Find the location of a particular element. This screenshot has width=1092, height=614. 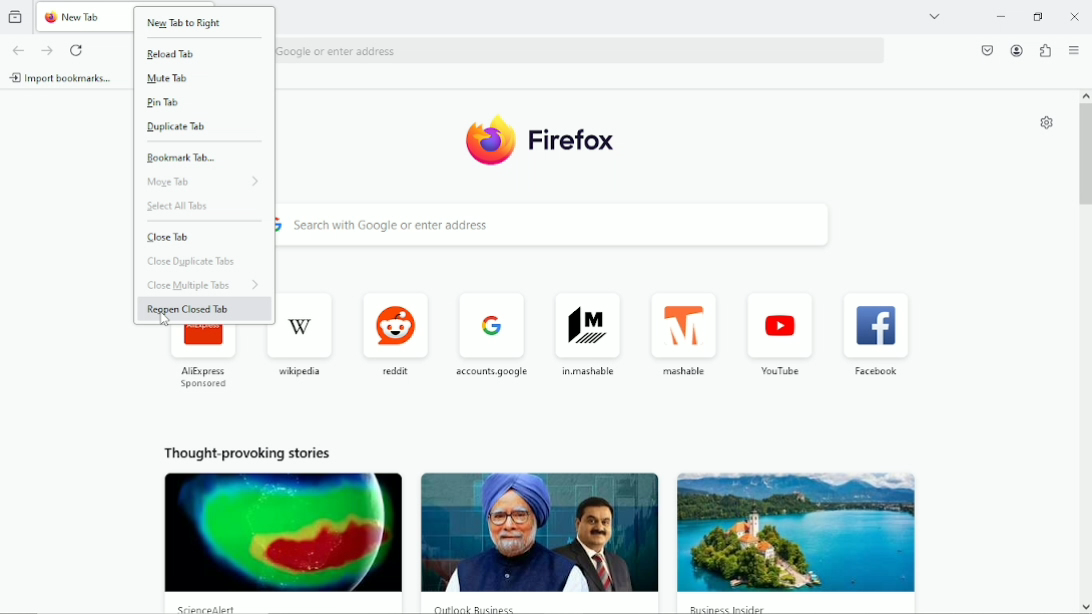

mashable is located at coordinates (683, 333).